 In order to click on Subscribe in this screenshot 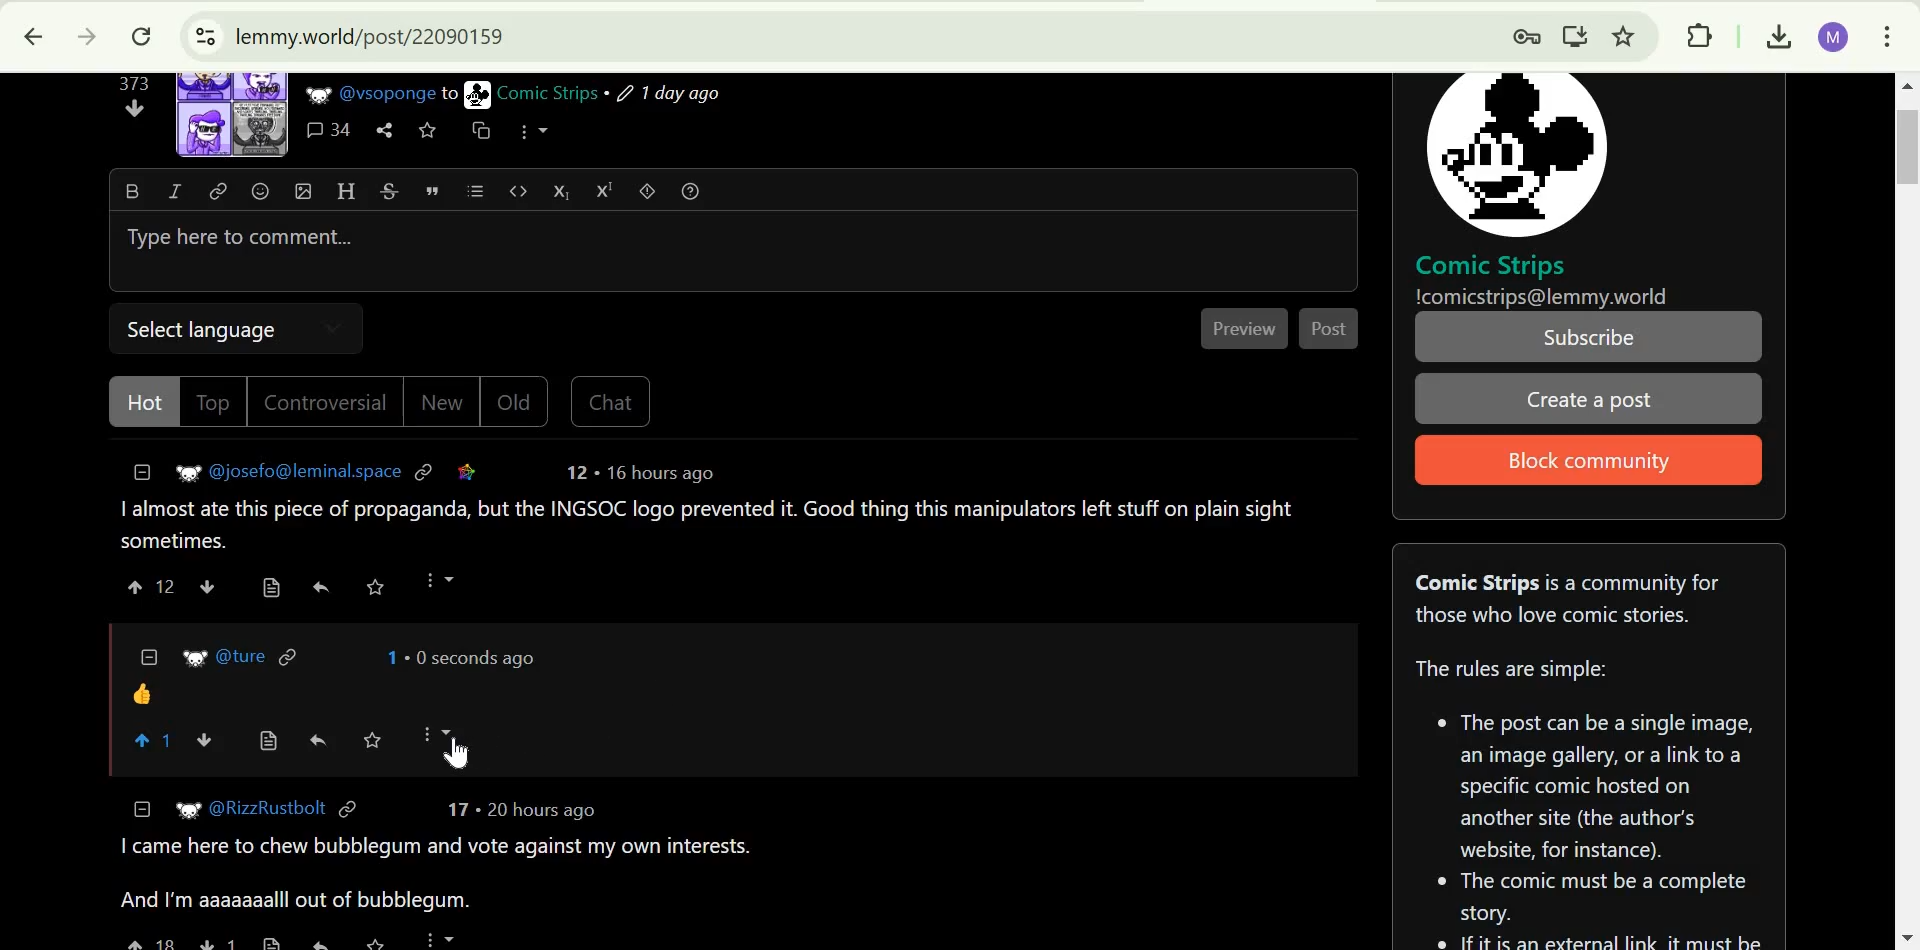, I will do `click(1591, 337)`.